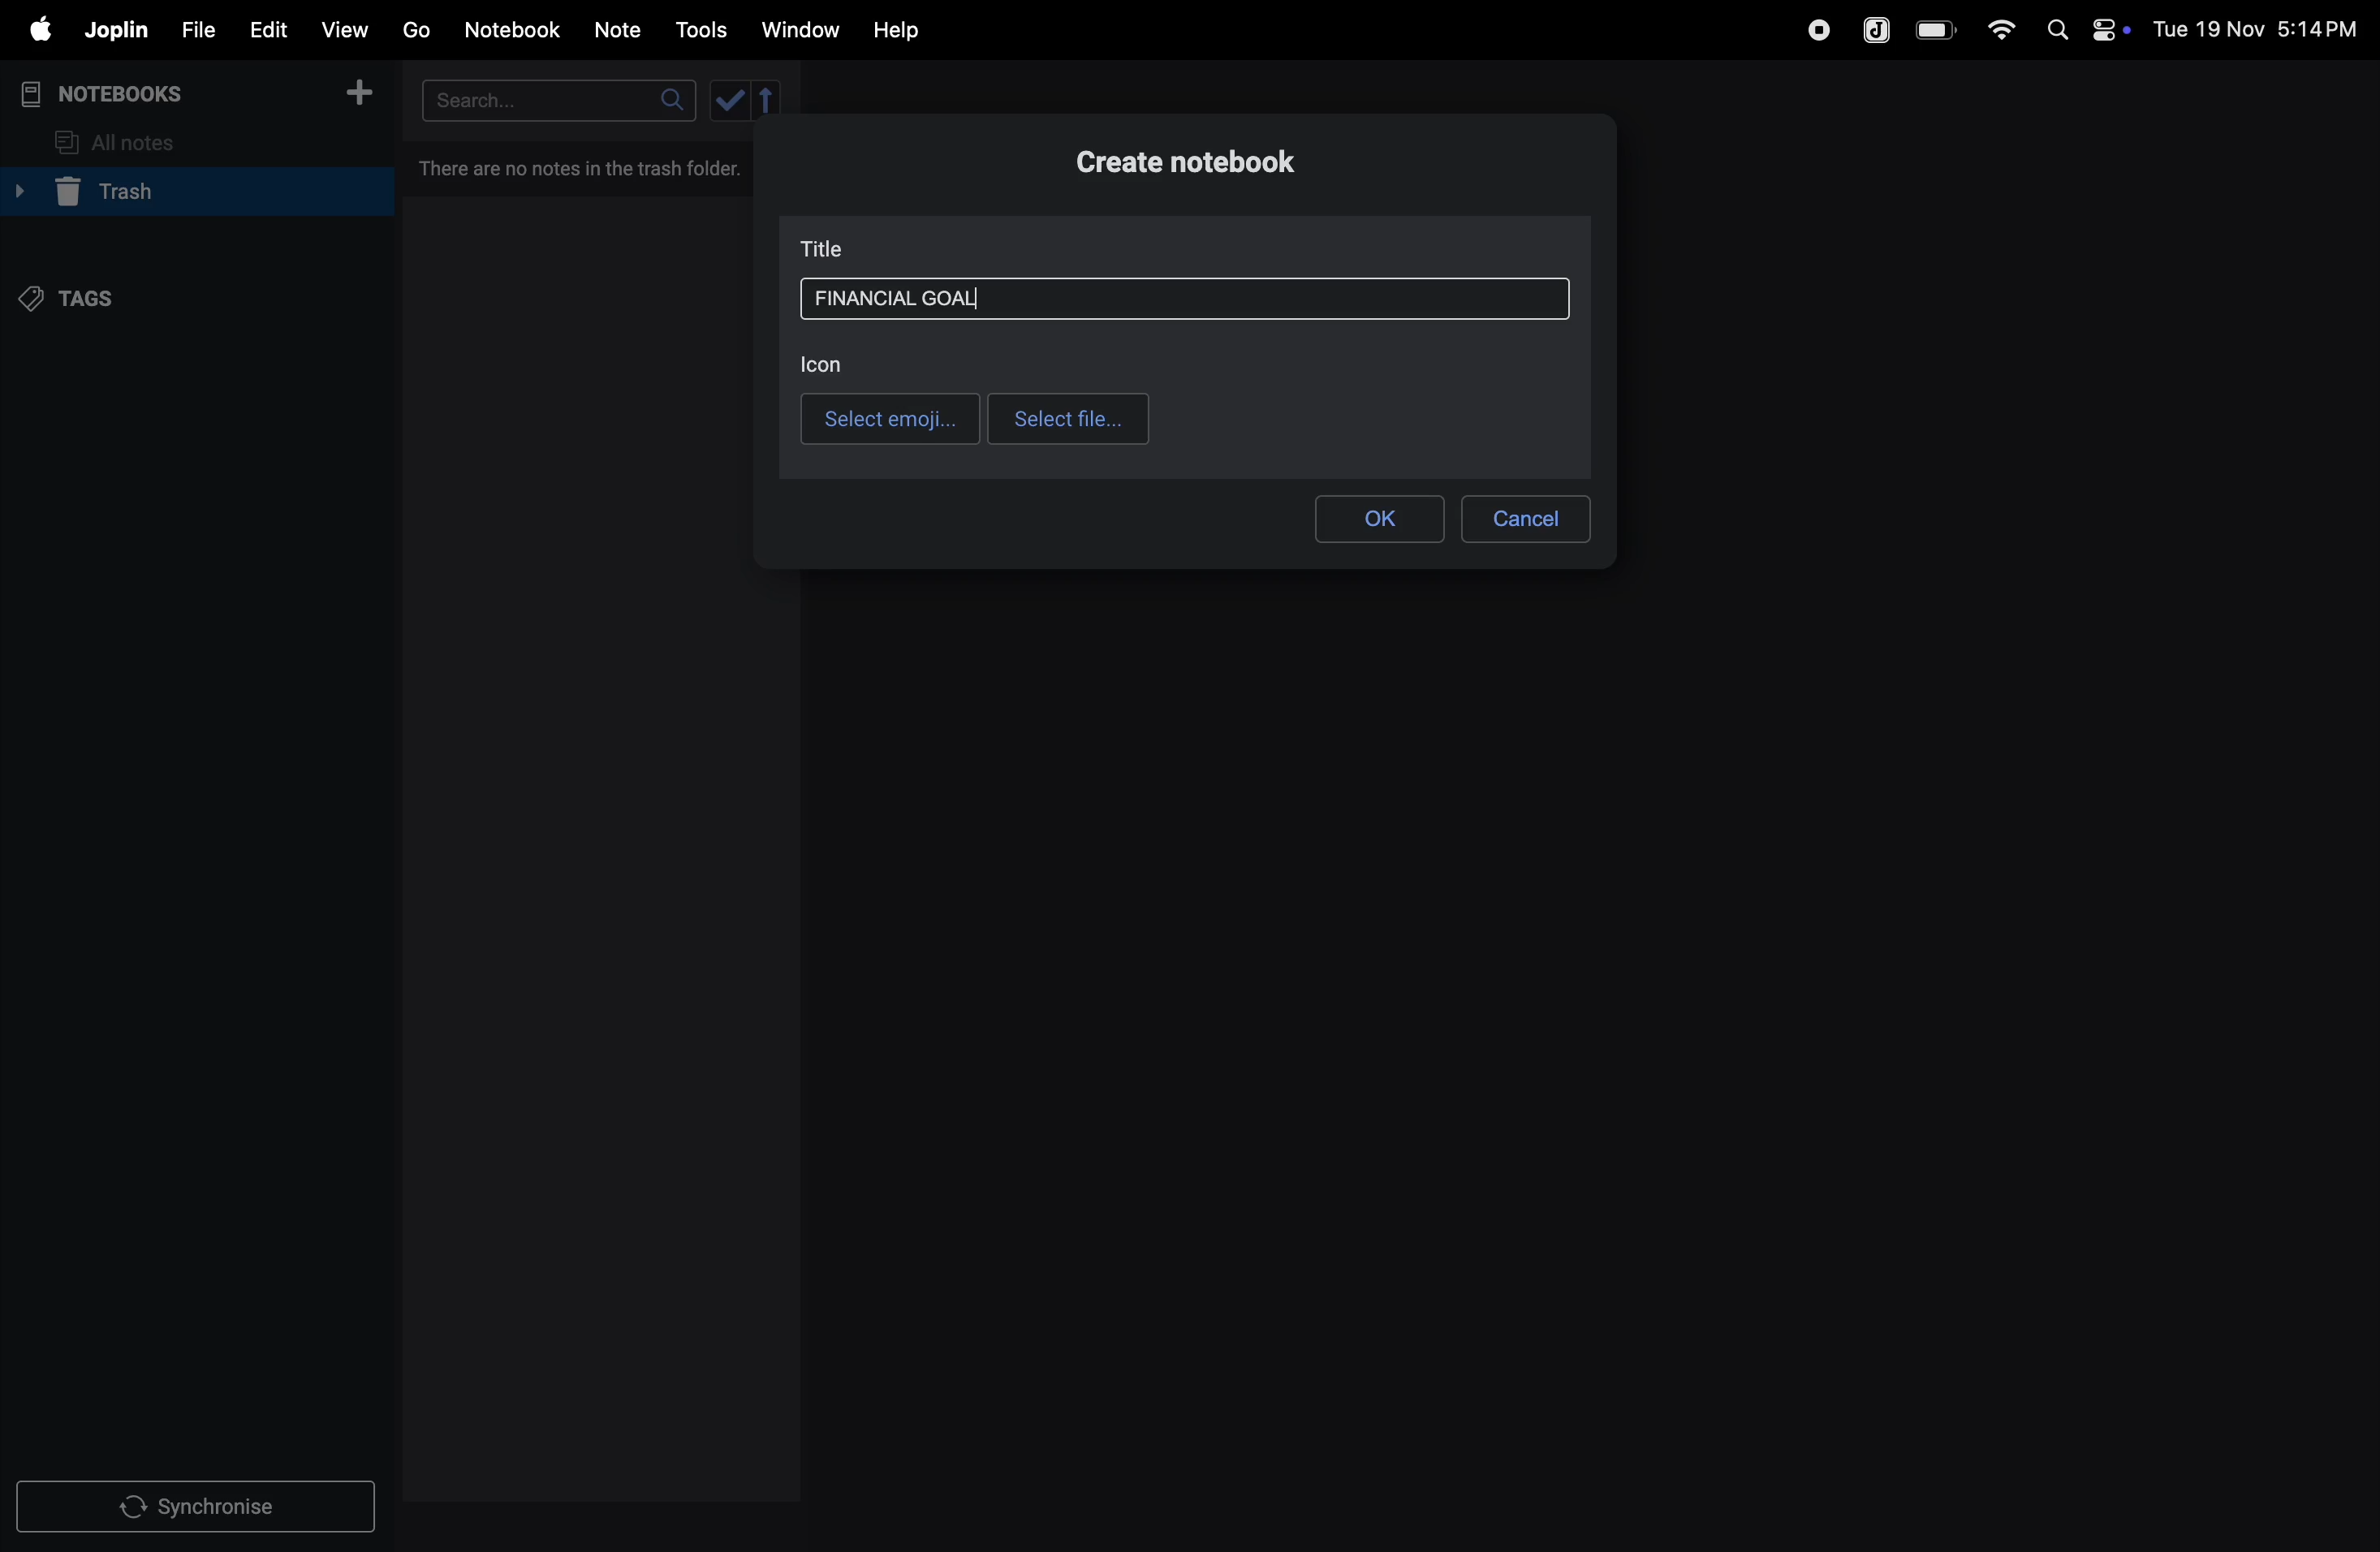 This screenshot has width=2380, height=1552. Describe the element at coordinates (259, 25) in the screenshot. I see `edit` at that location.